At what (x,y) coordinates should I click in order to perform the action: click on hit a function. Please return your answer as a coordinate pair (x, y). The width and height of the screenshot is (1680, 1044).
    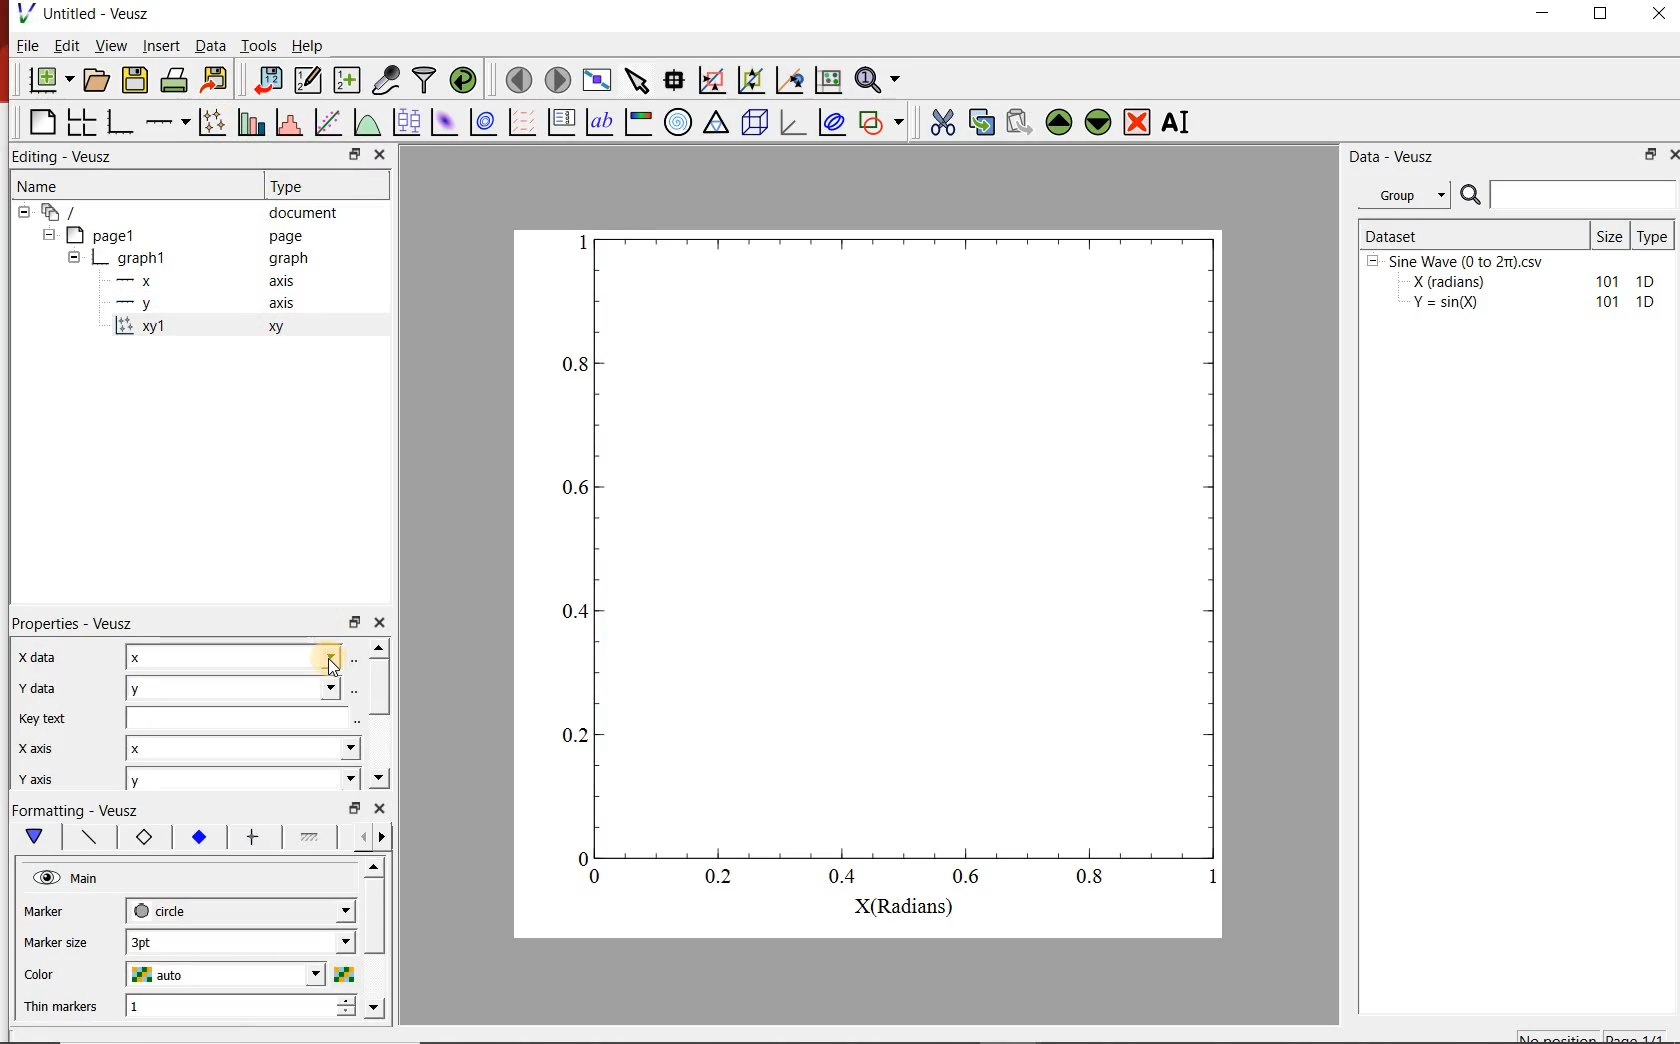
    Looking at the image, I should click on (330, 122).